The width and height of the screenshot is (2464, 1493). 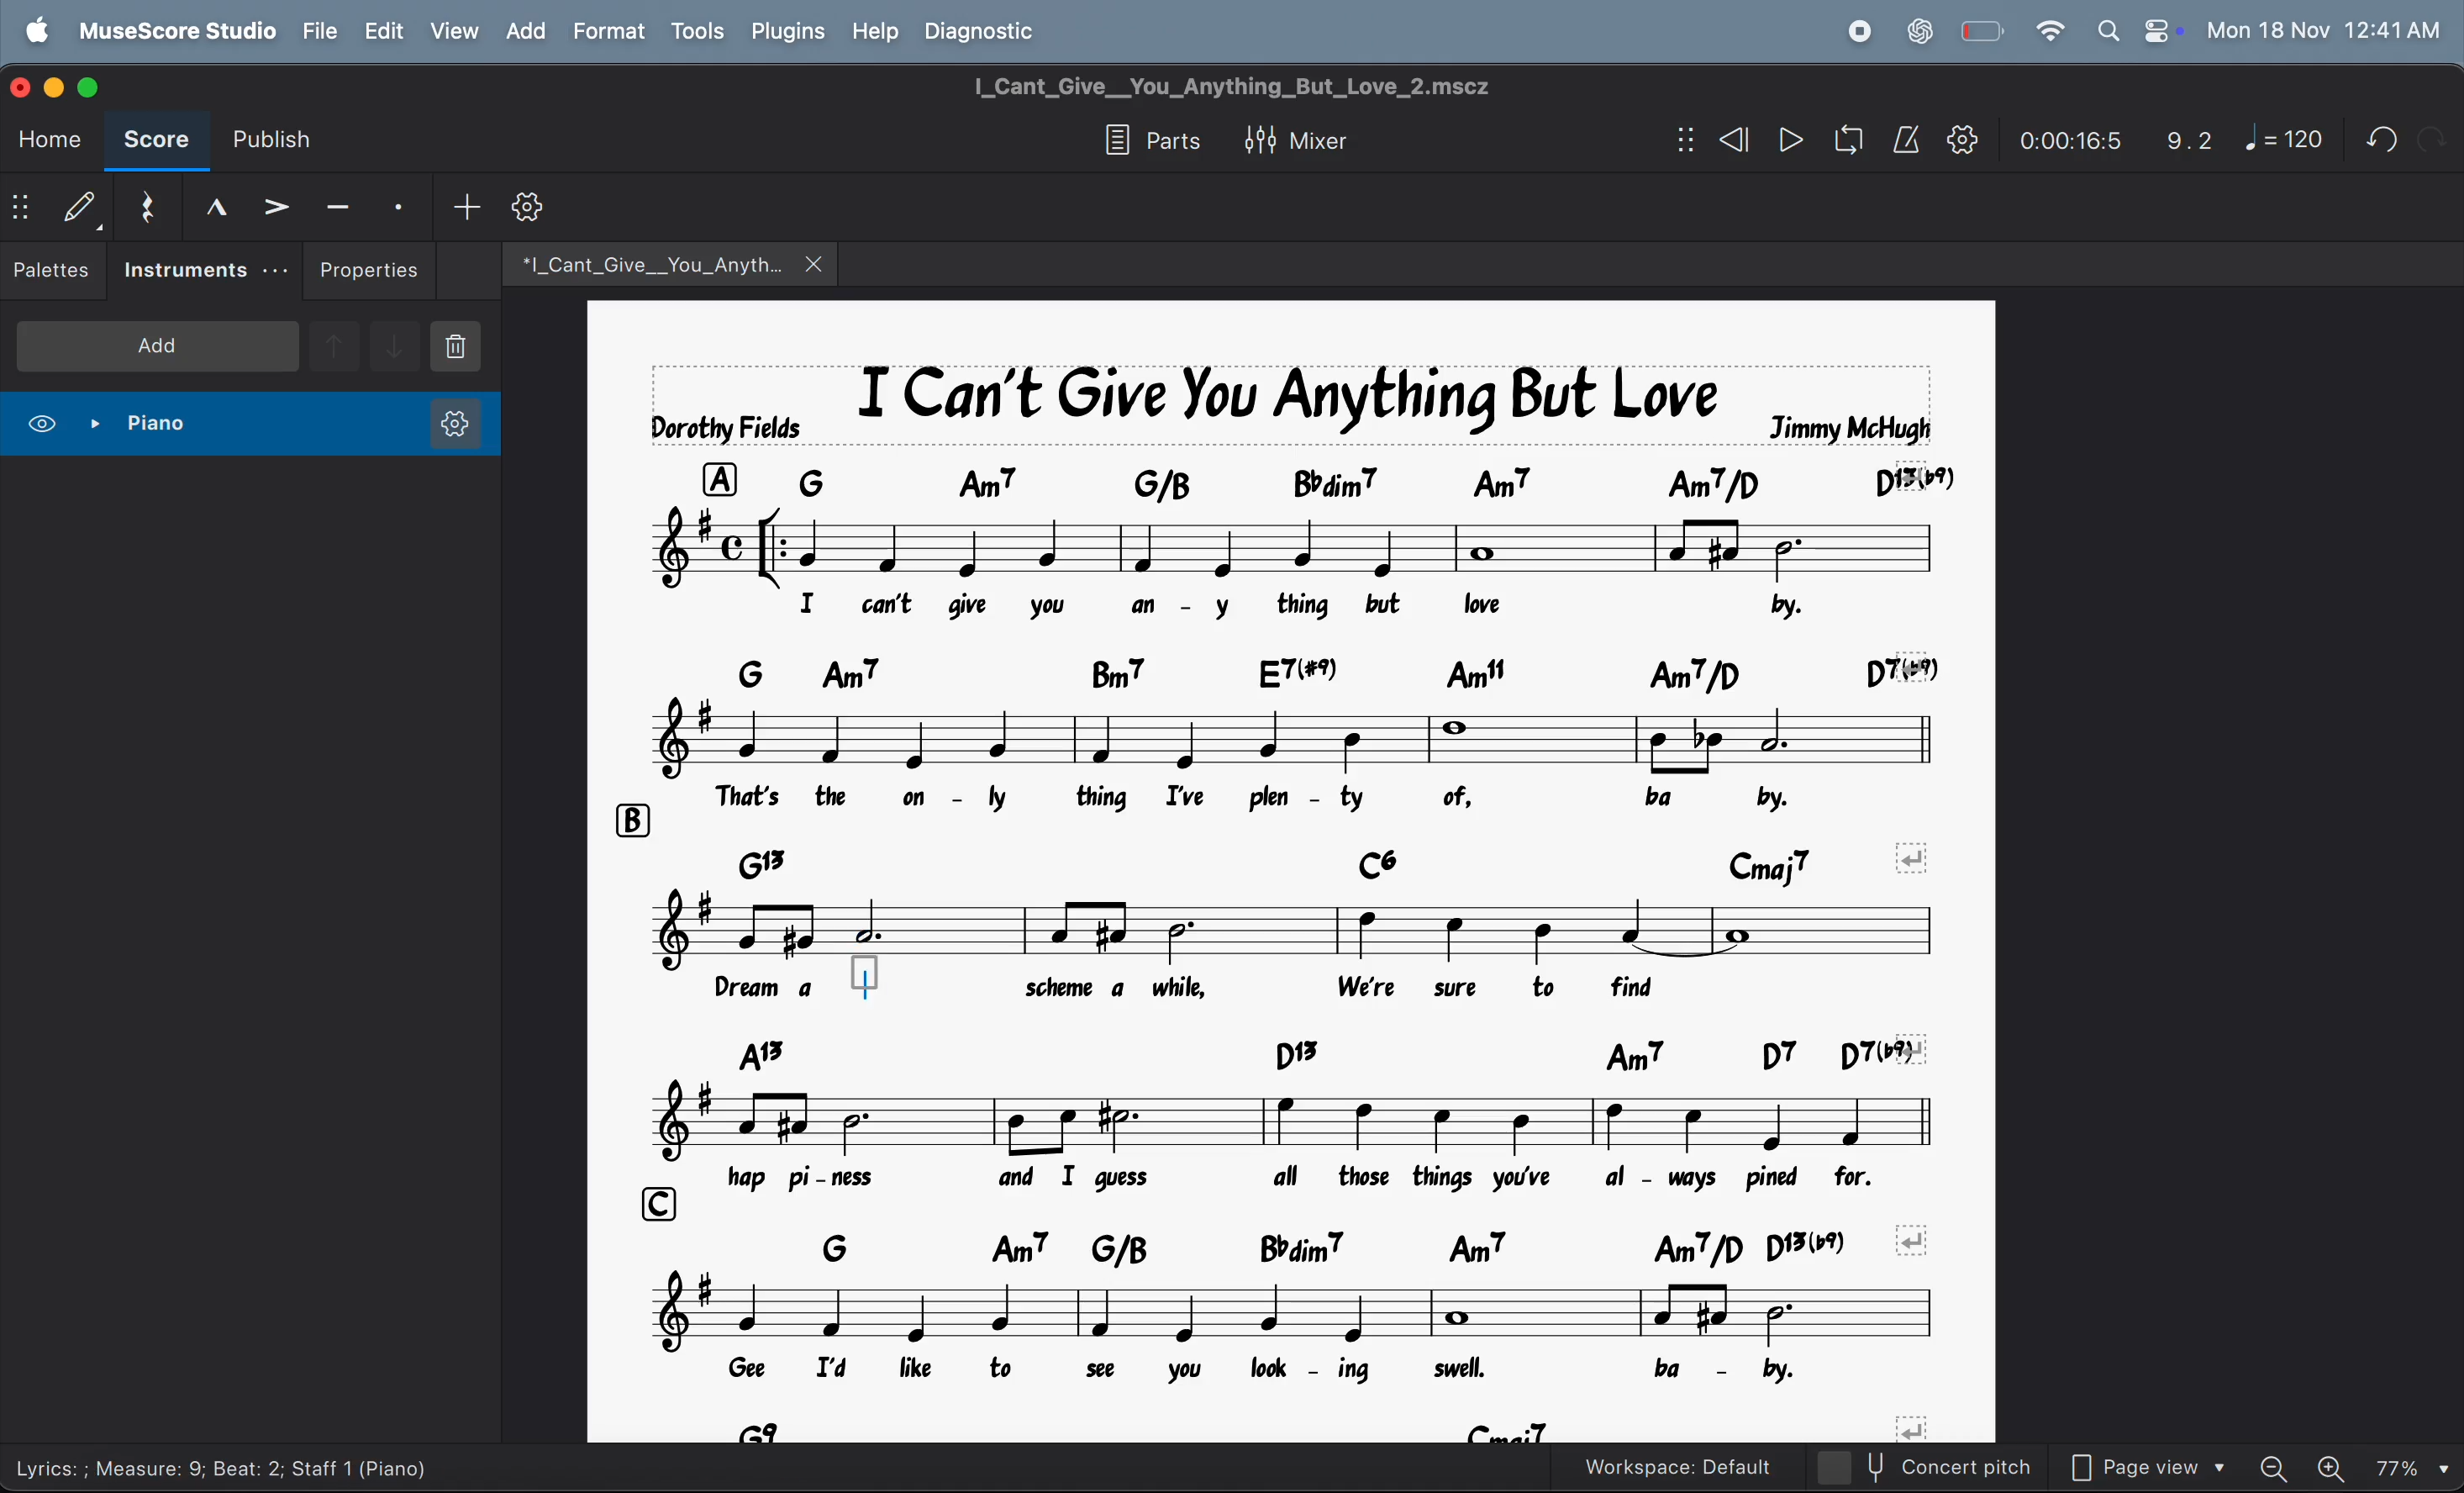 I want to click on music file, so click(x=649, y=263).